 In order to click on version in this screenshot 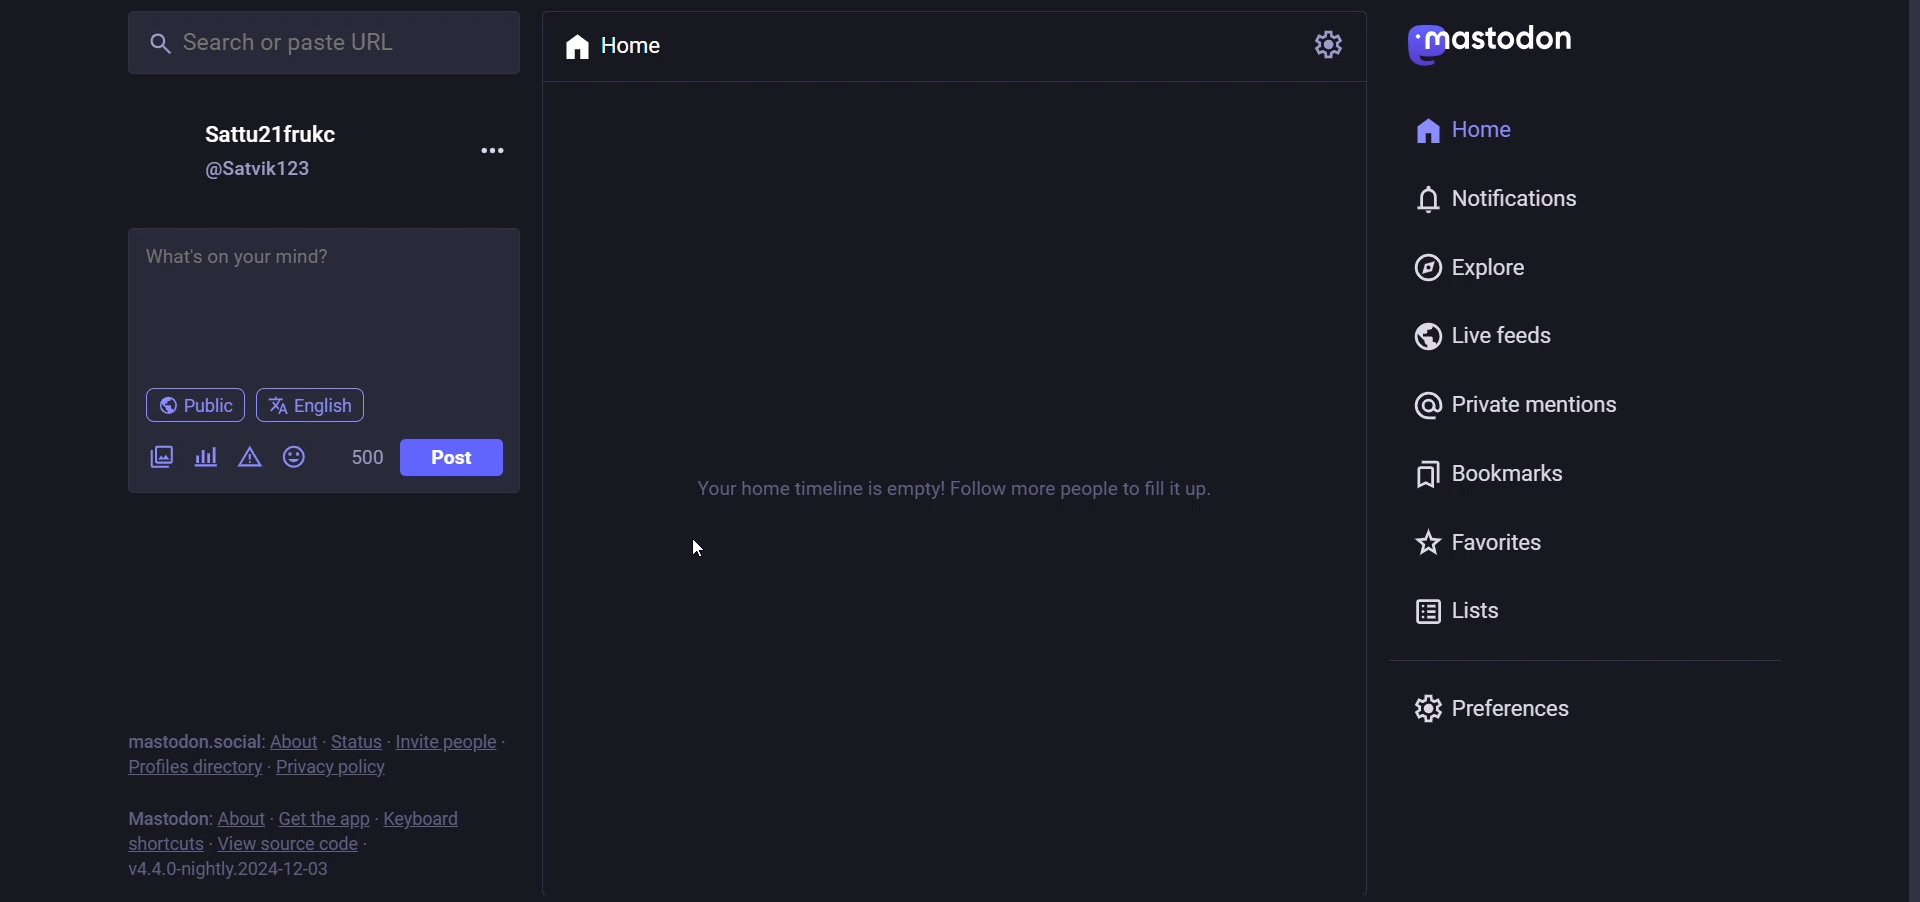, I will do `click(234, 874)`.